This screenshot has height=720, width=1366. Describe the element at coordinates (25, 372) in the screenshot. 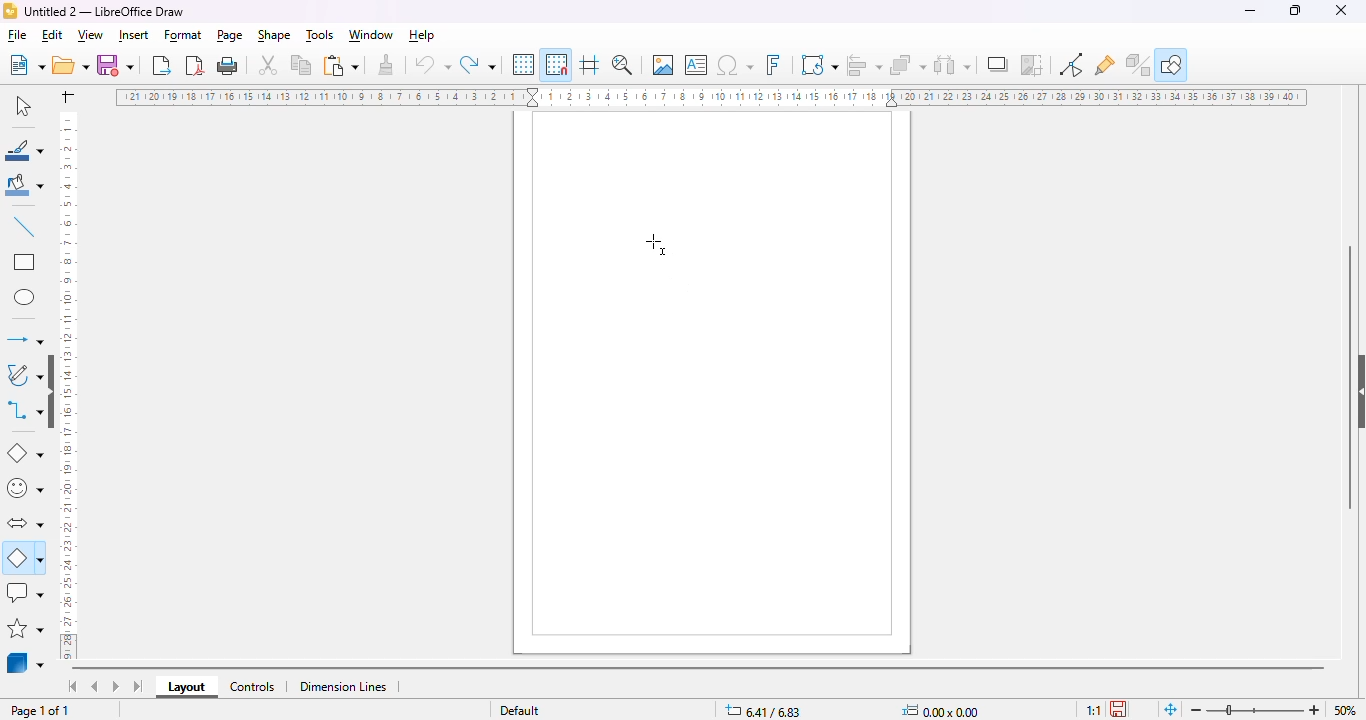

I see `curves and polygons` at that location.